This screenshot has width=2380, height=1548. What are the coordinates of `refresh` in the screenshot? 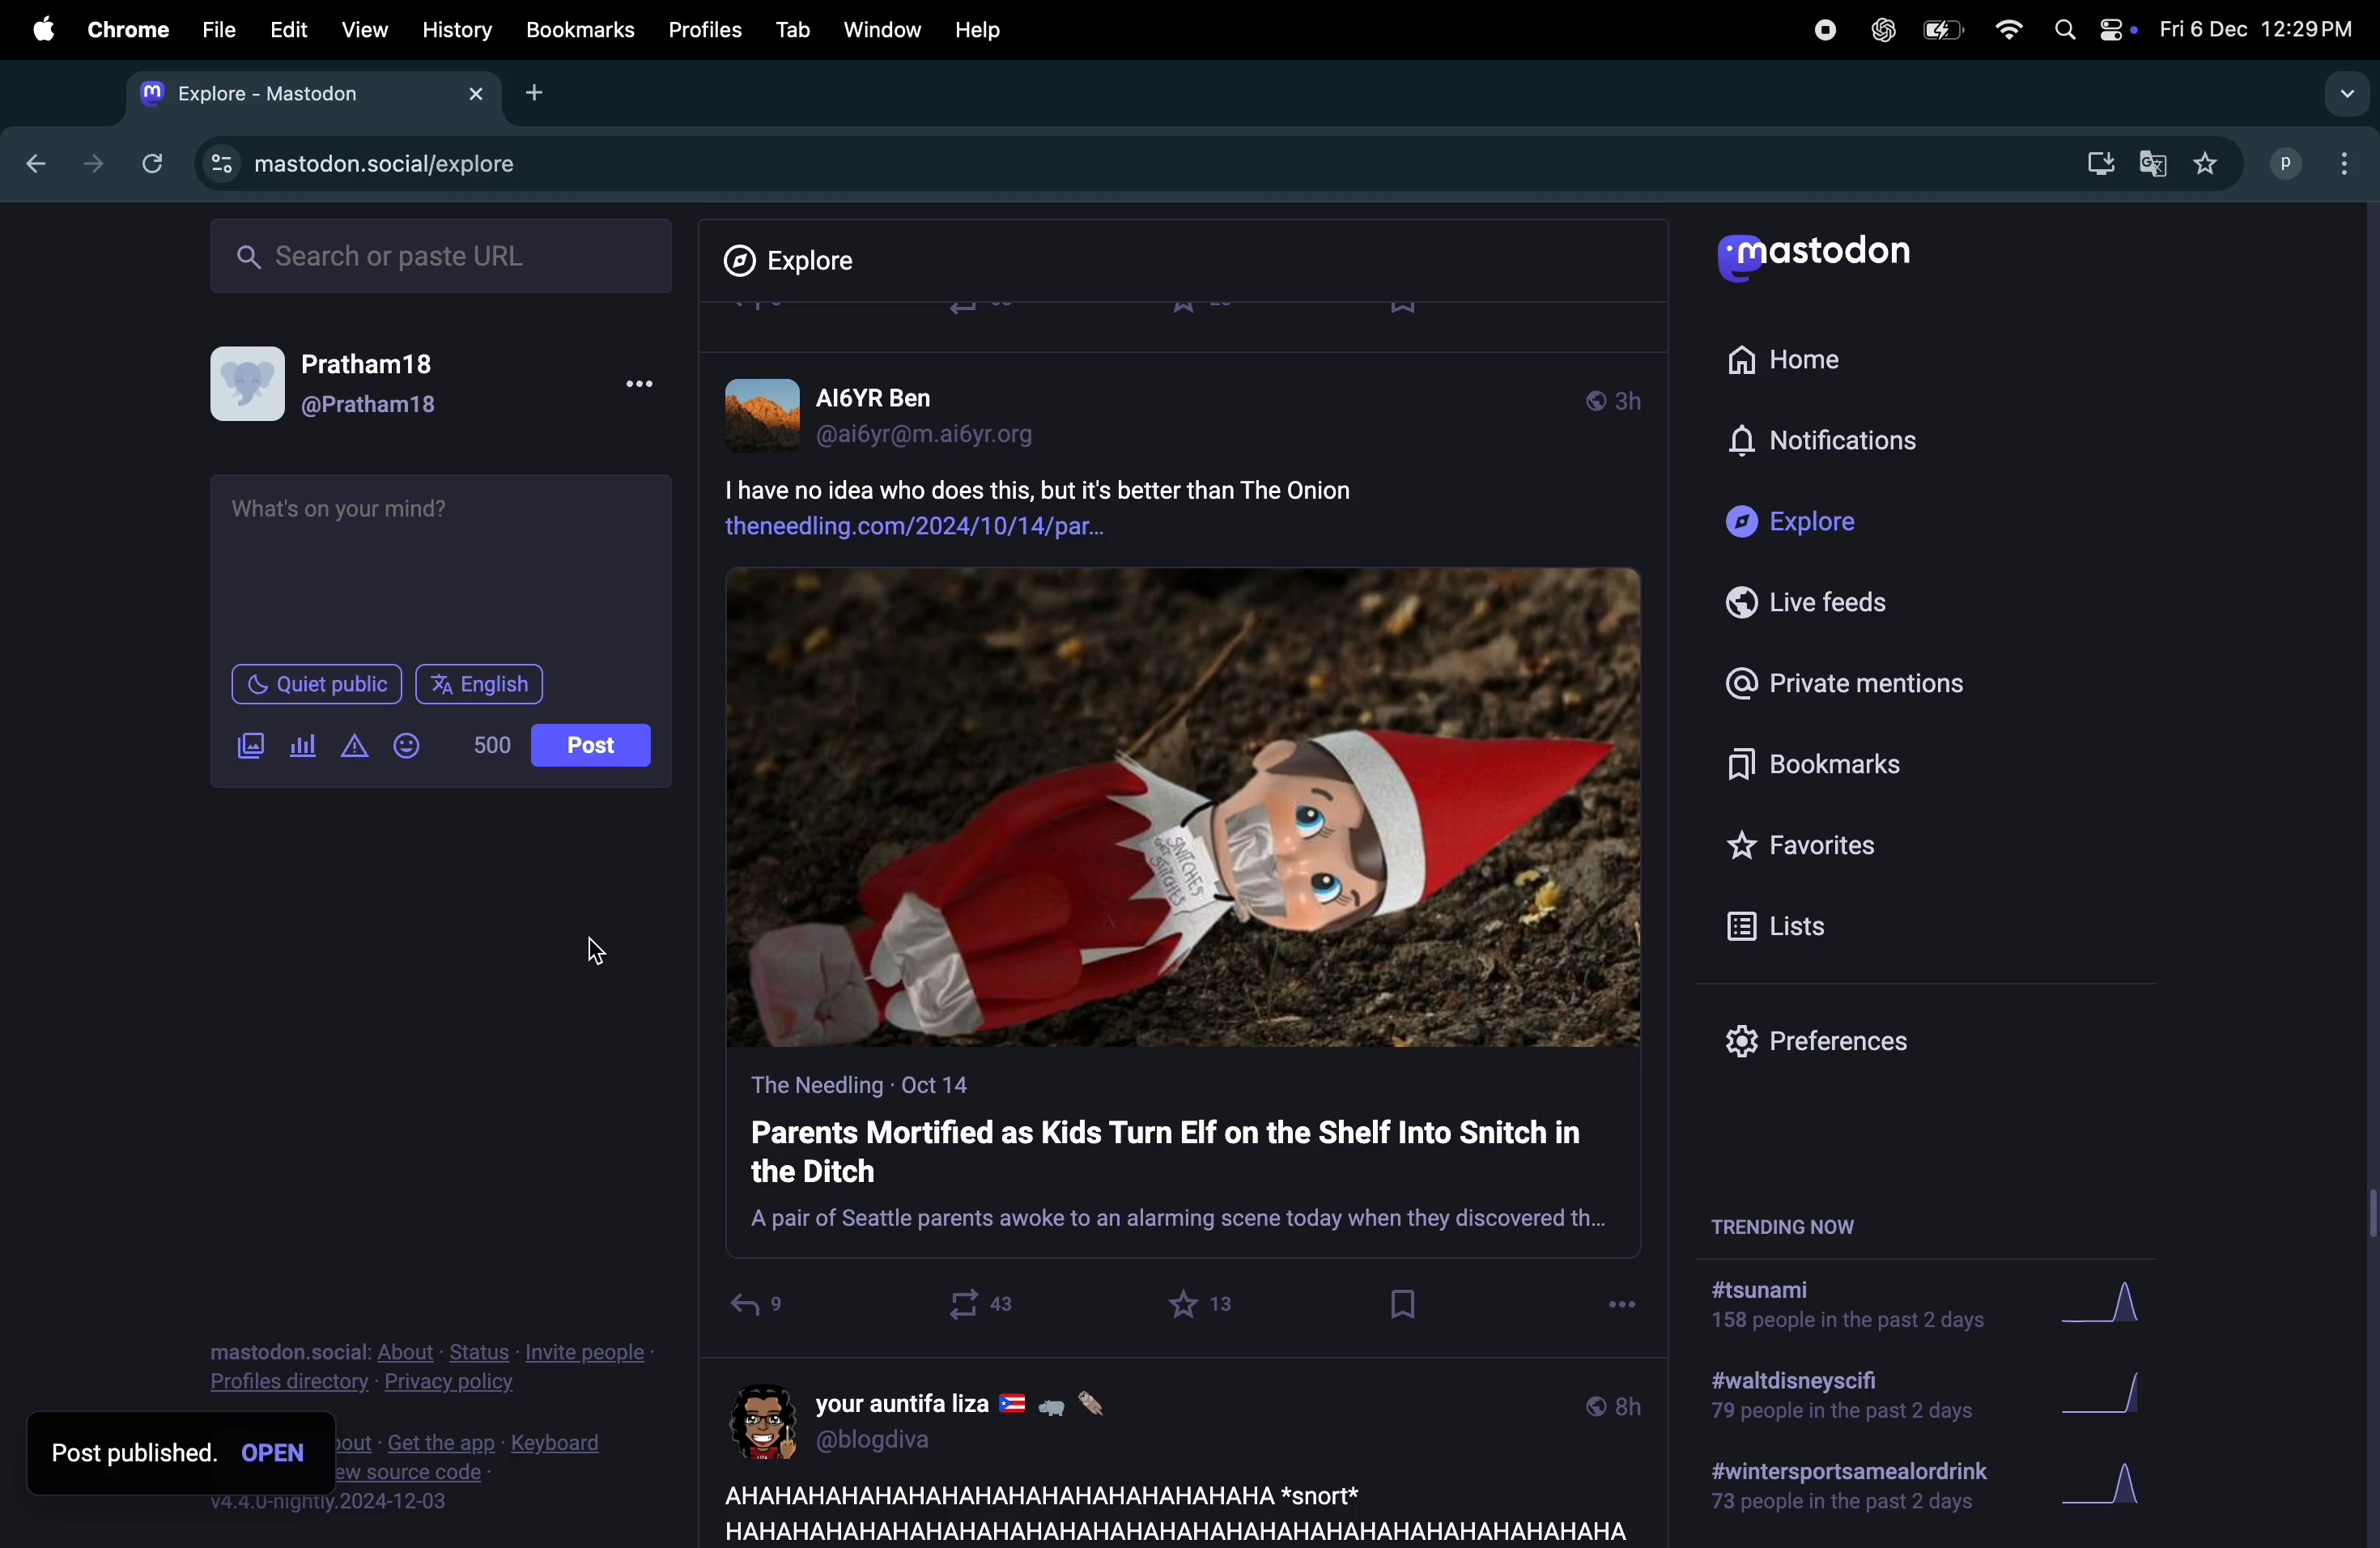 It's located at (148, 163).